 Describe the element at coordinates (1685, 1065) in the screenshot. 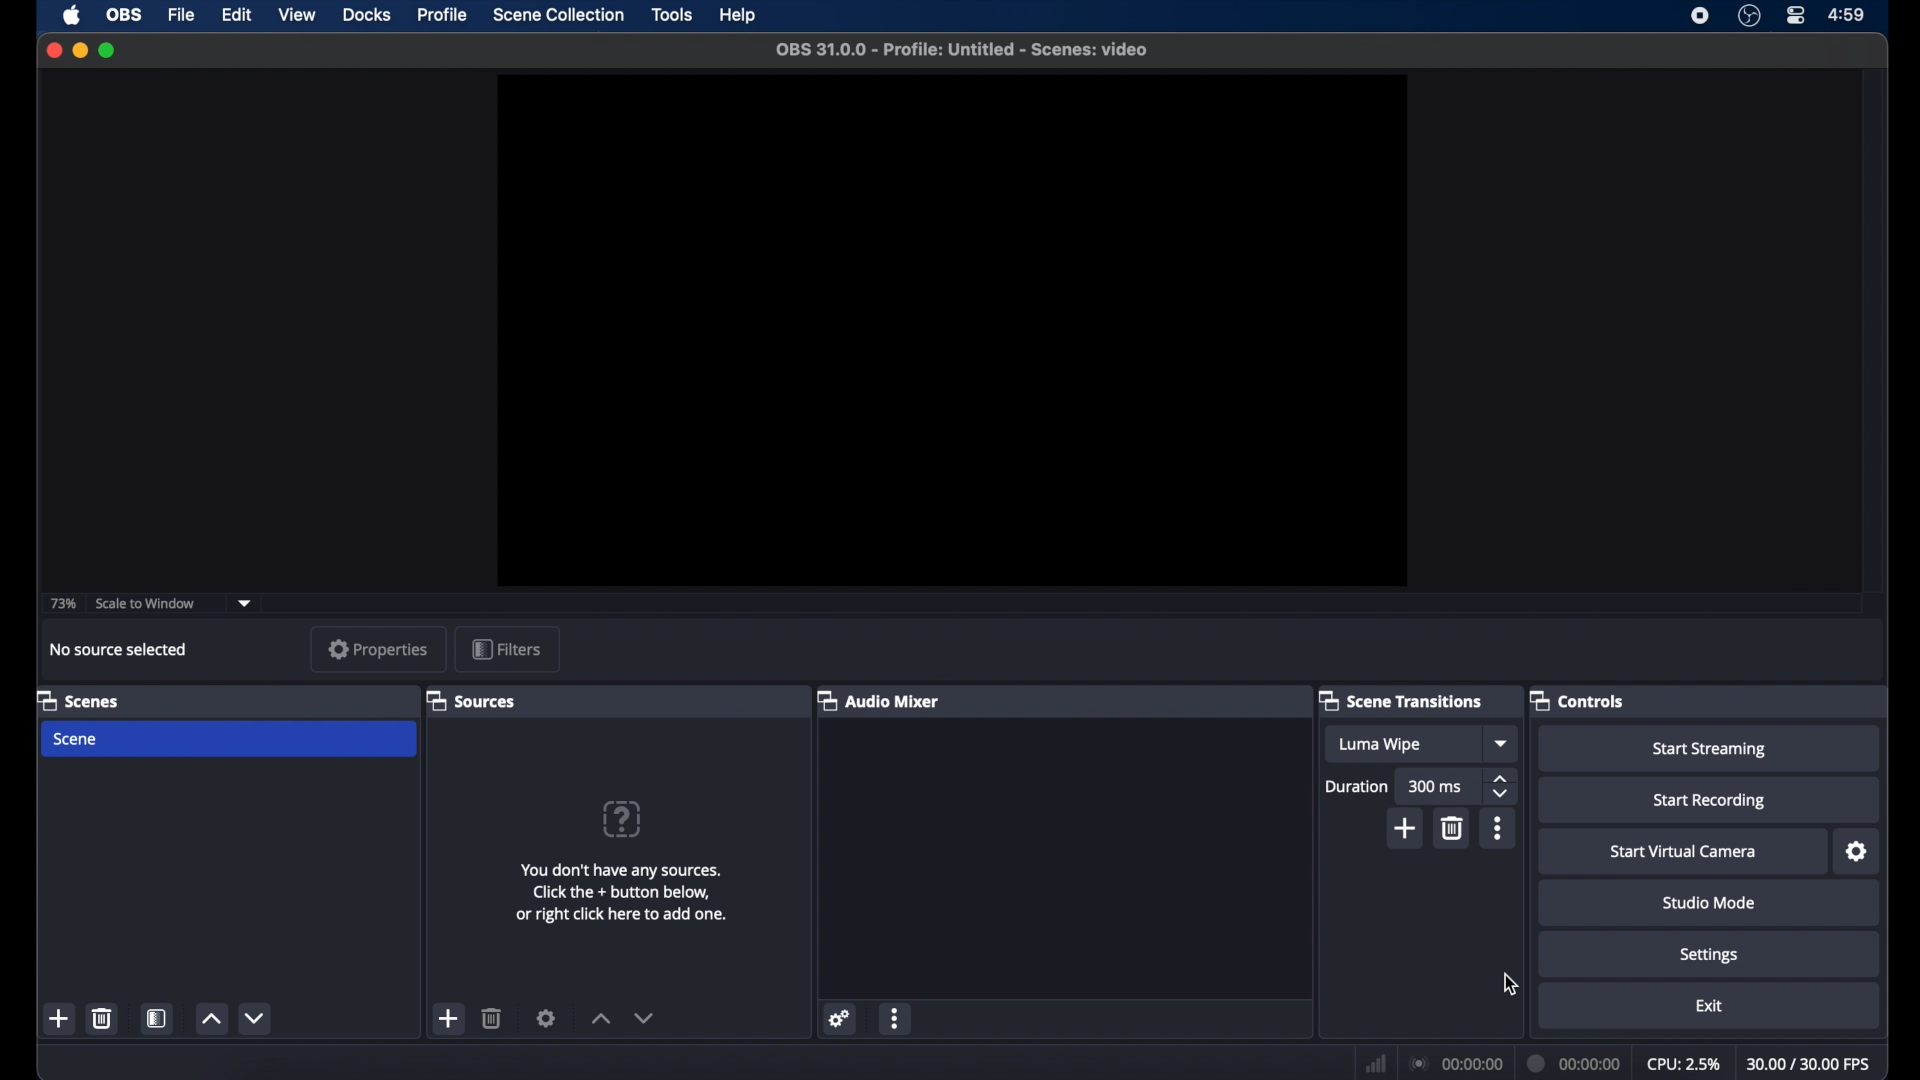

I see `cpu: 2.5%` at that location.